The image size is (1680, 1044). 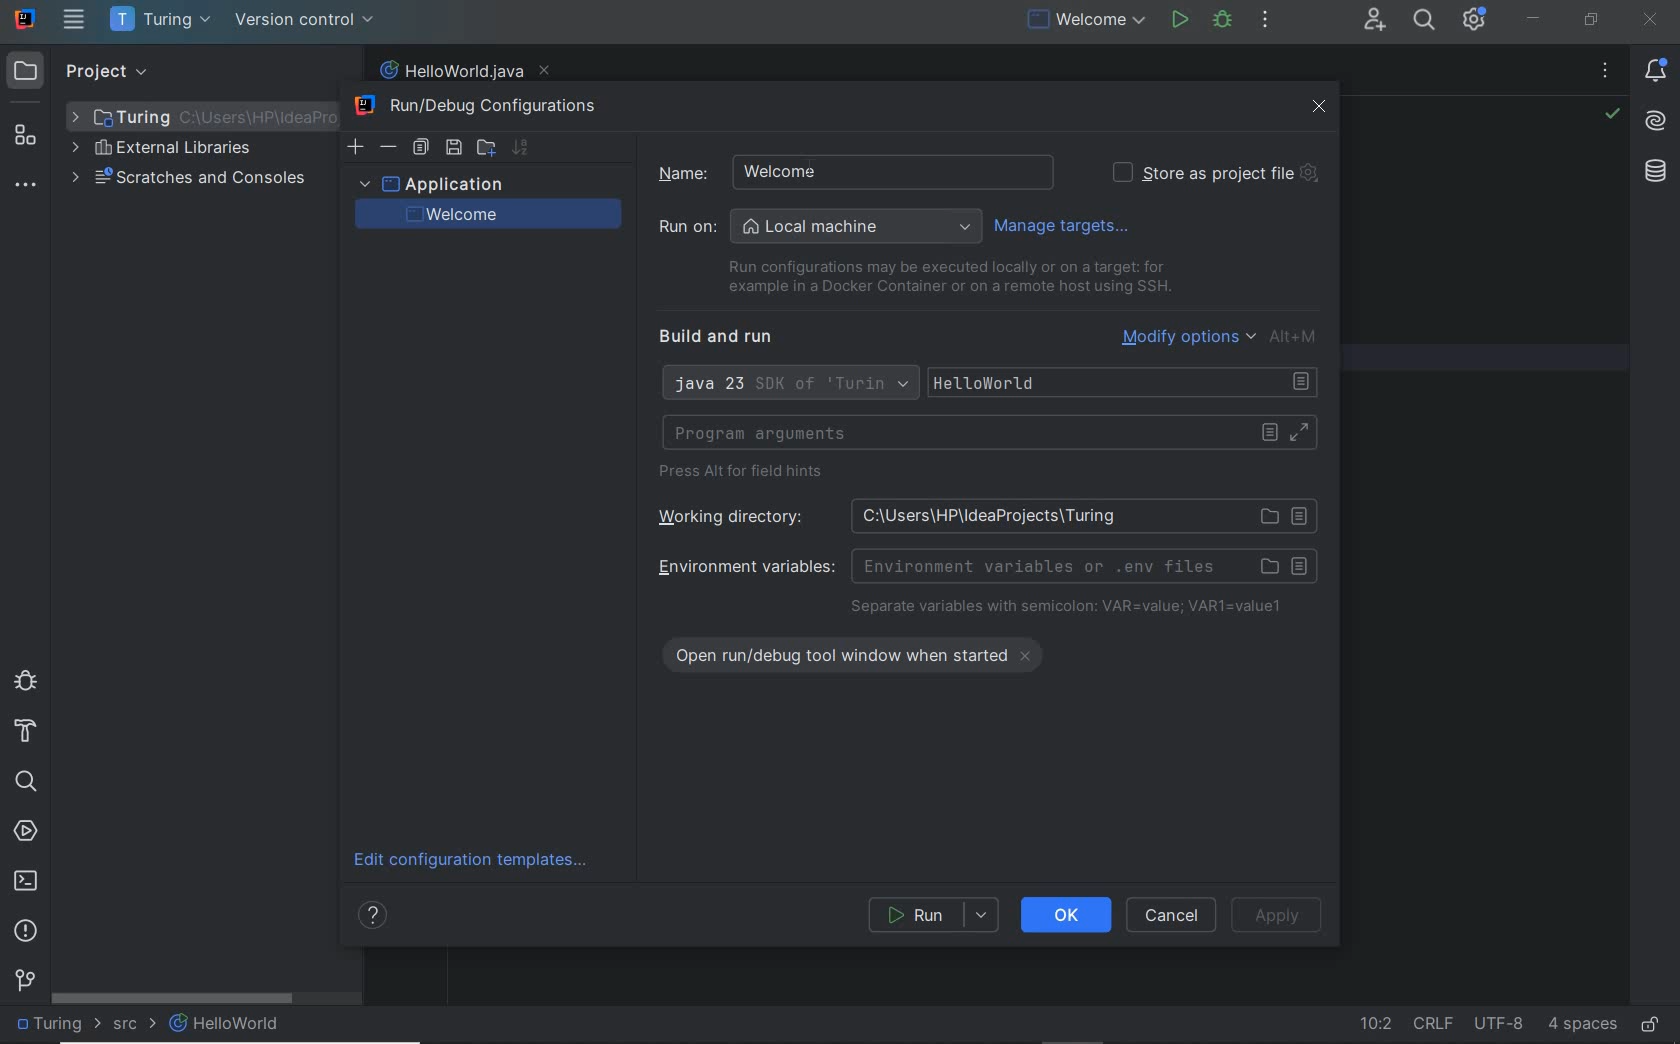 What do you see at coordinates (26, 19) in the screenshot?
I see `system name` at bounding box center [26, 19].